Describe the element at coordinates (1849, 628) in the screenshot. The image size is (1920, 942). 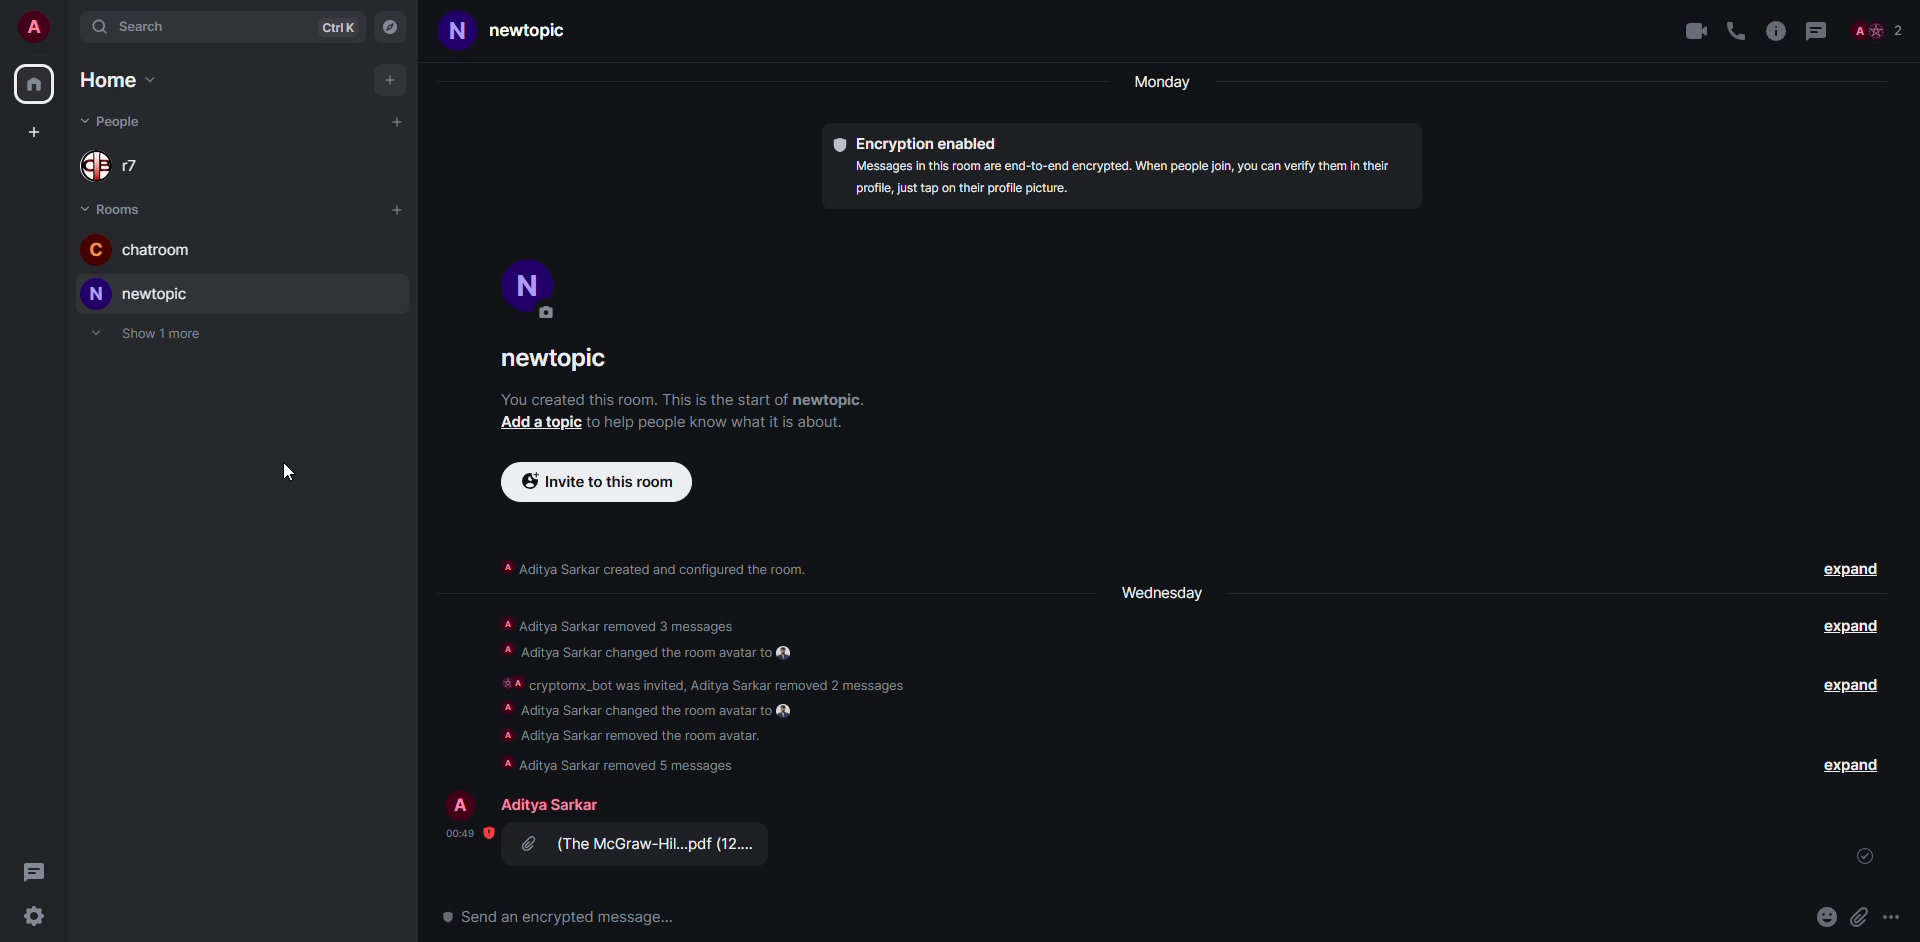
I see `expand` at that location.